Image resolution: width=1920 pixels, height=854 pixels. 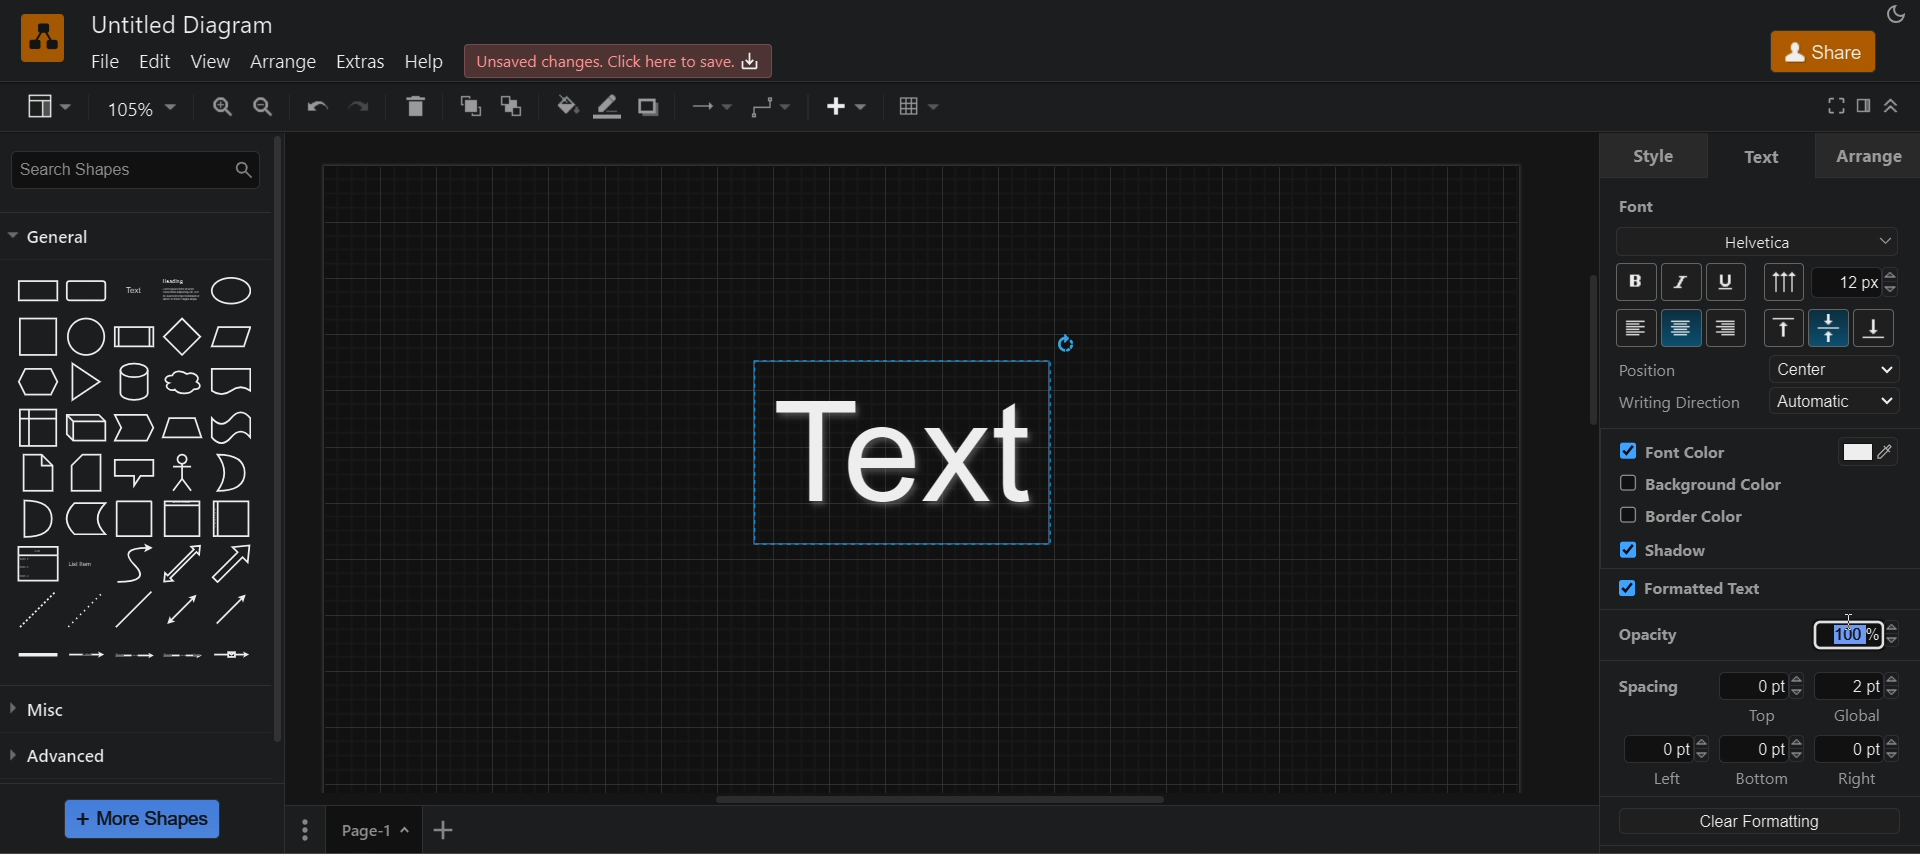 What do you see at coordinates (135, 428) in the screenshot?
I see `step` at bounding box center [135, 428].